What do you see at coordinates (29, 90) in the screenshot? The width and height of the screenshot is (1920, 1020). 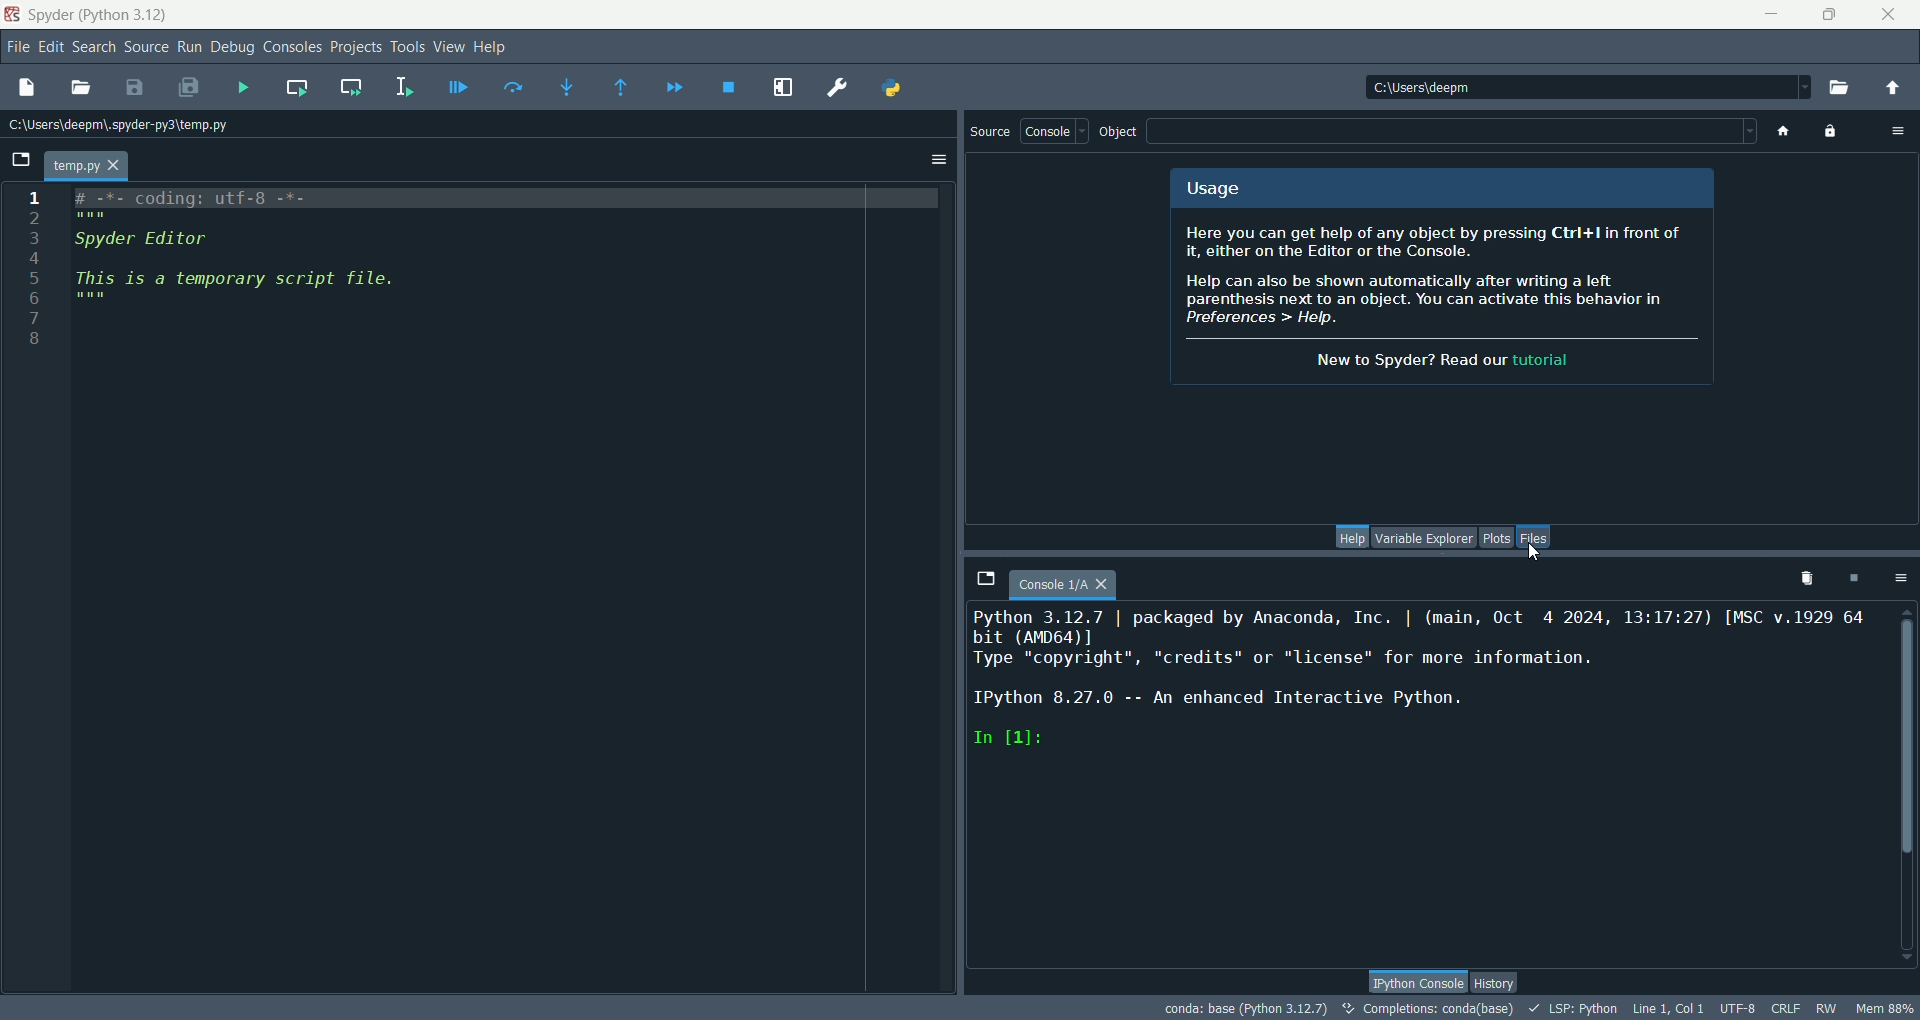 I see `new` at bounding box center [29, 90].